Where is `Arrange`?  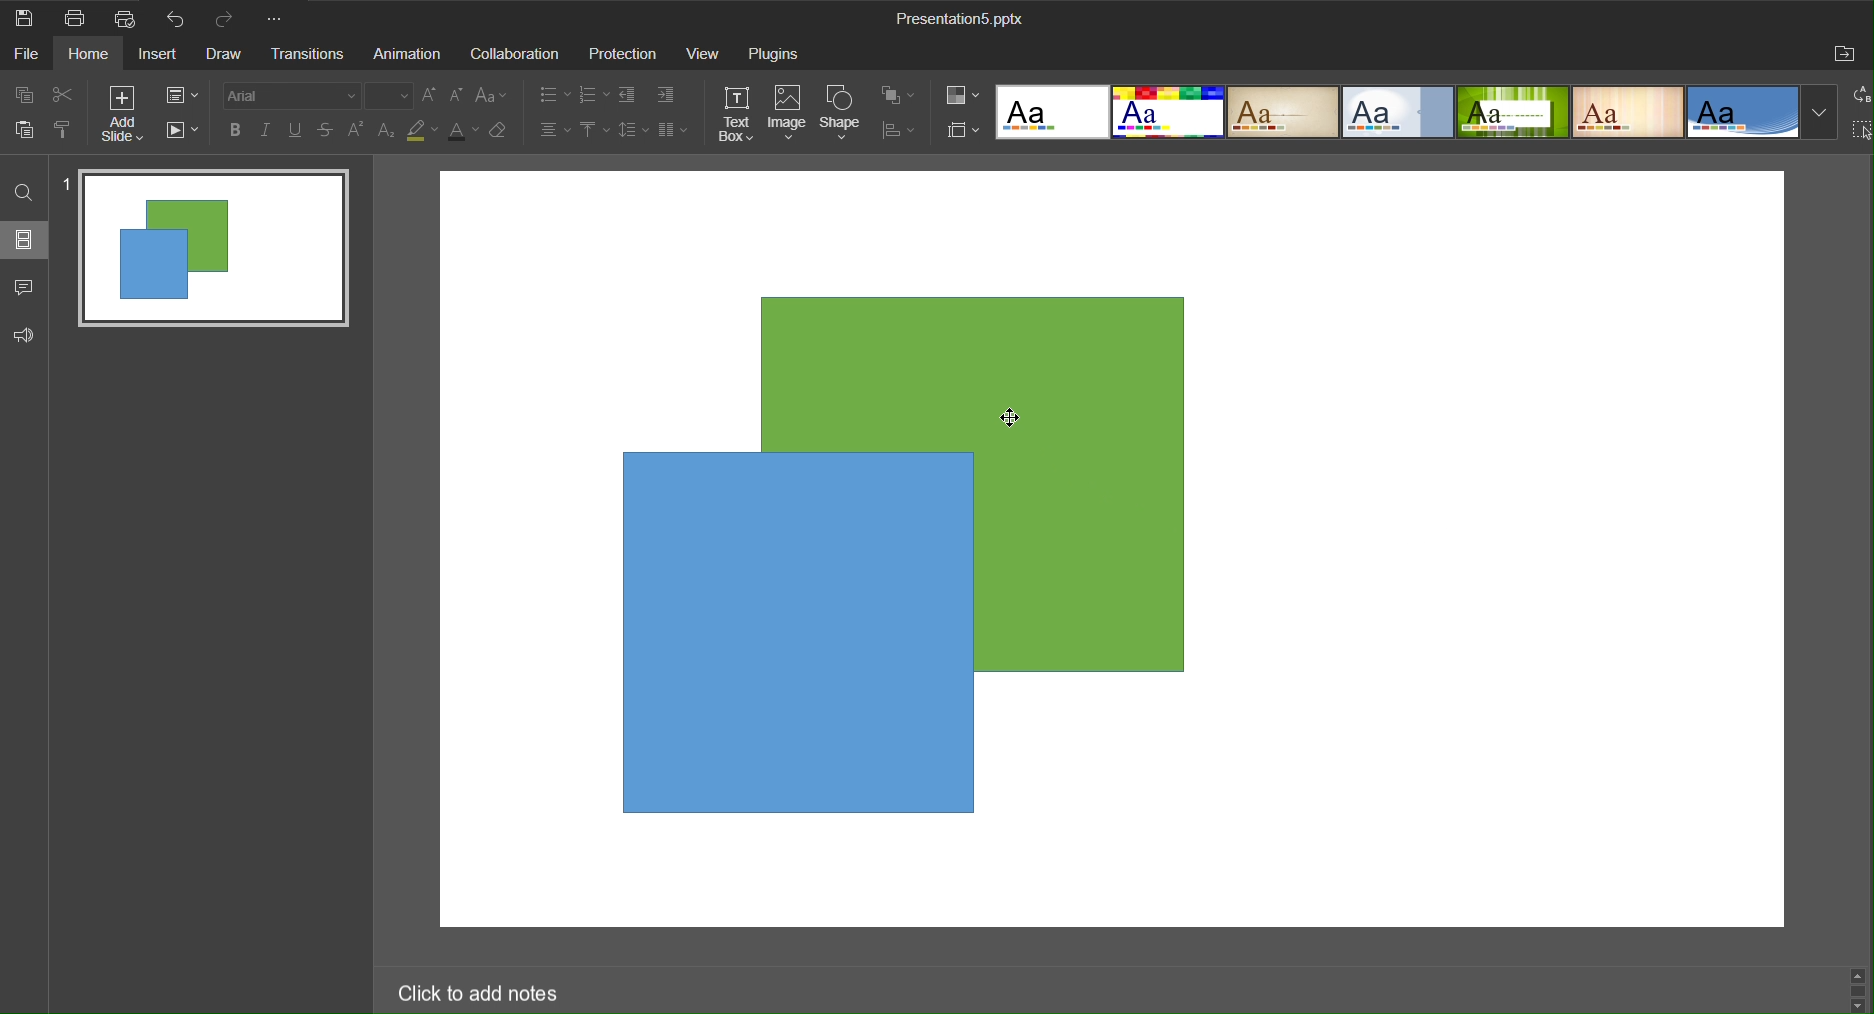
Arrange is located at coordinates (900, 95).